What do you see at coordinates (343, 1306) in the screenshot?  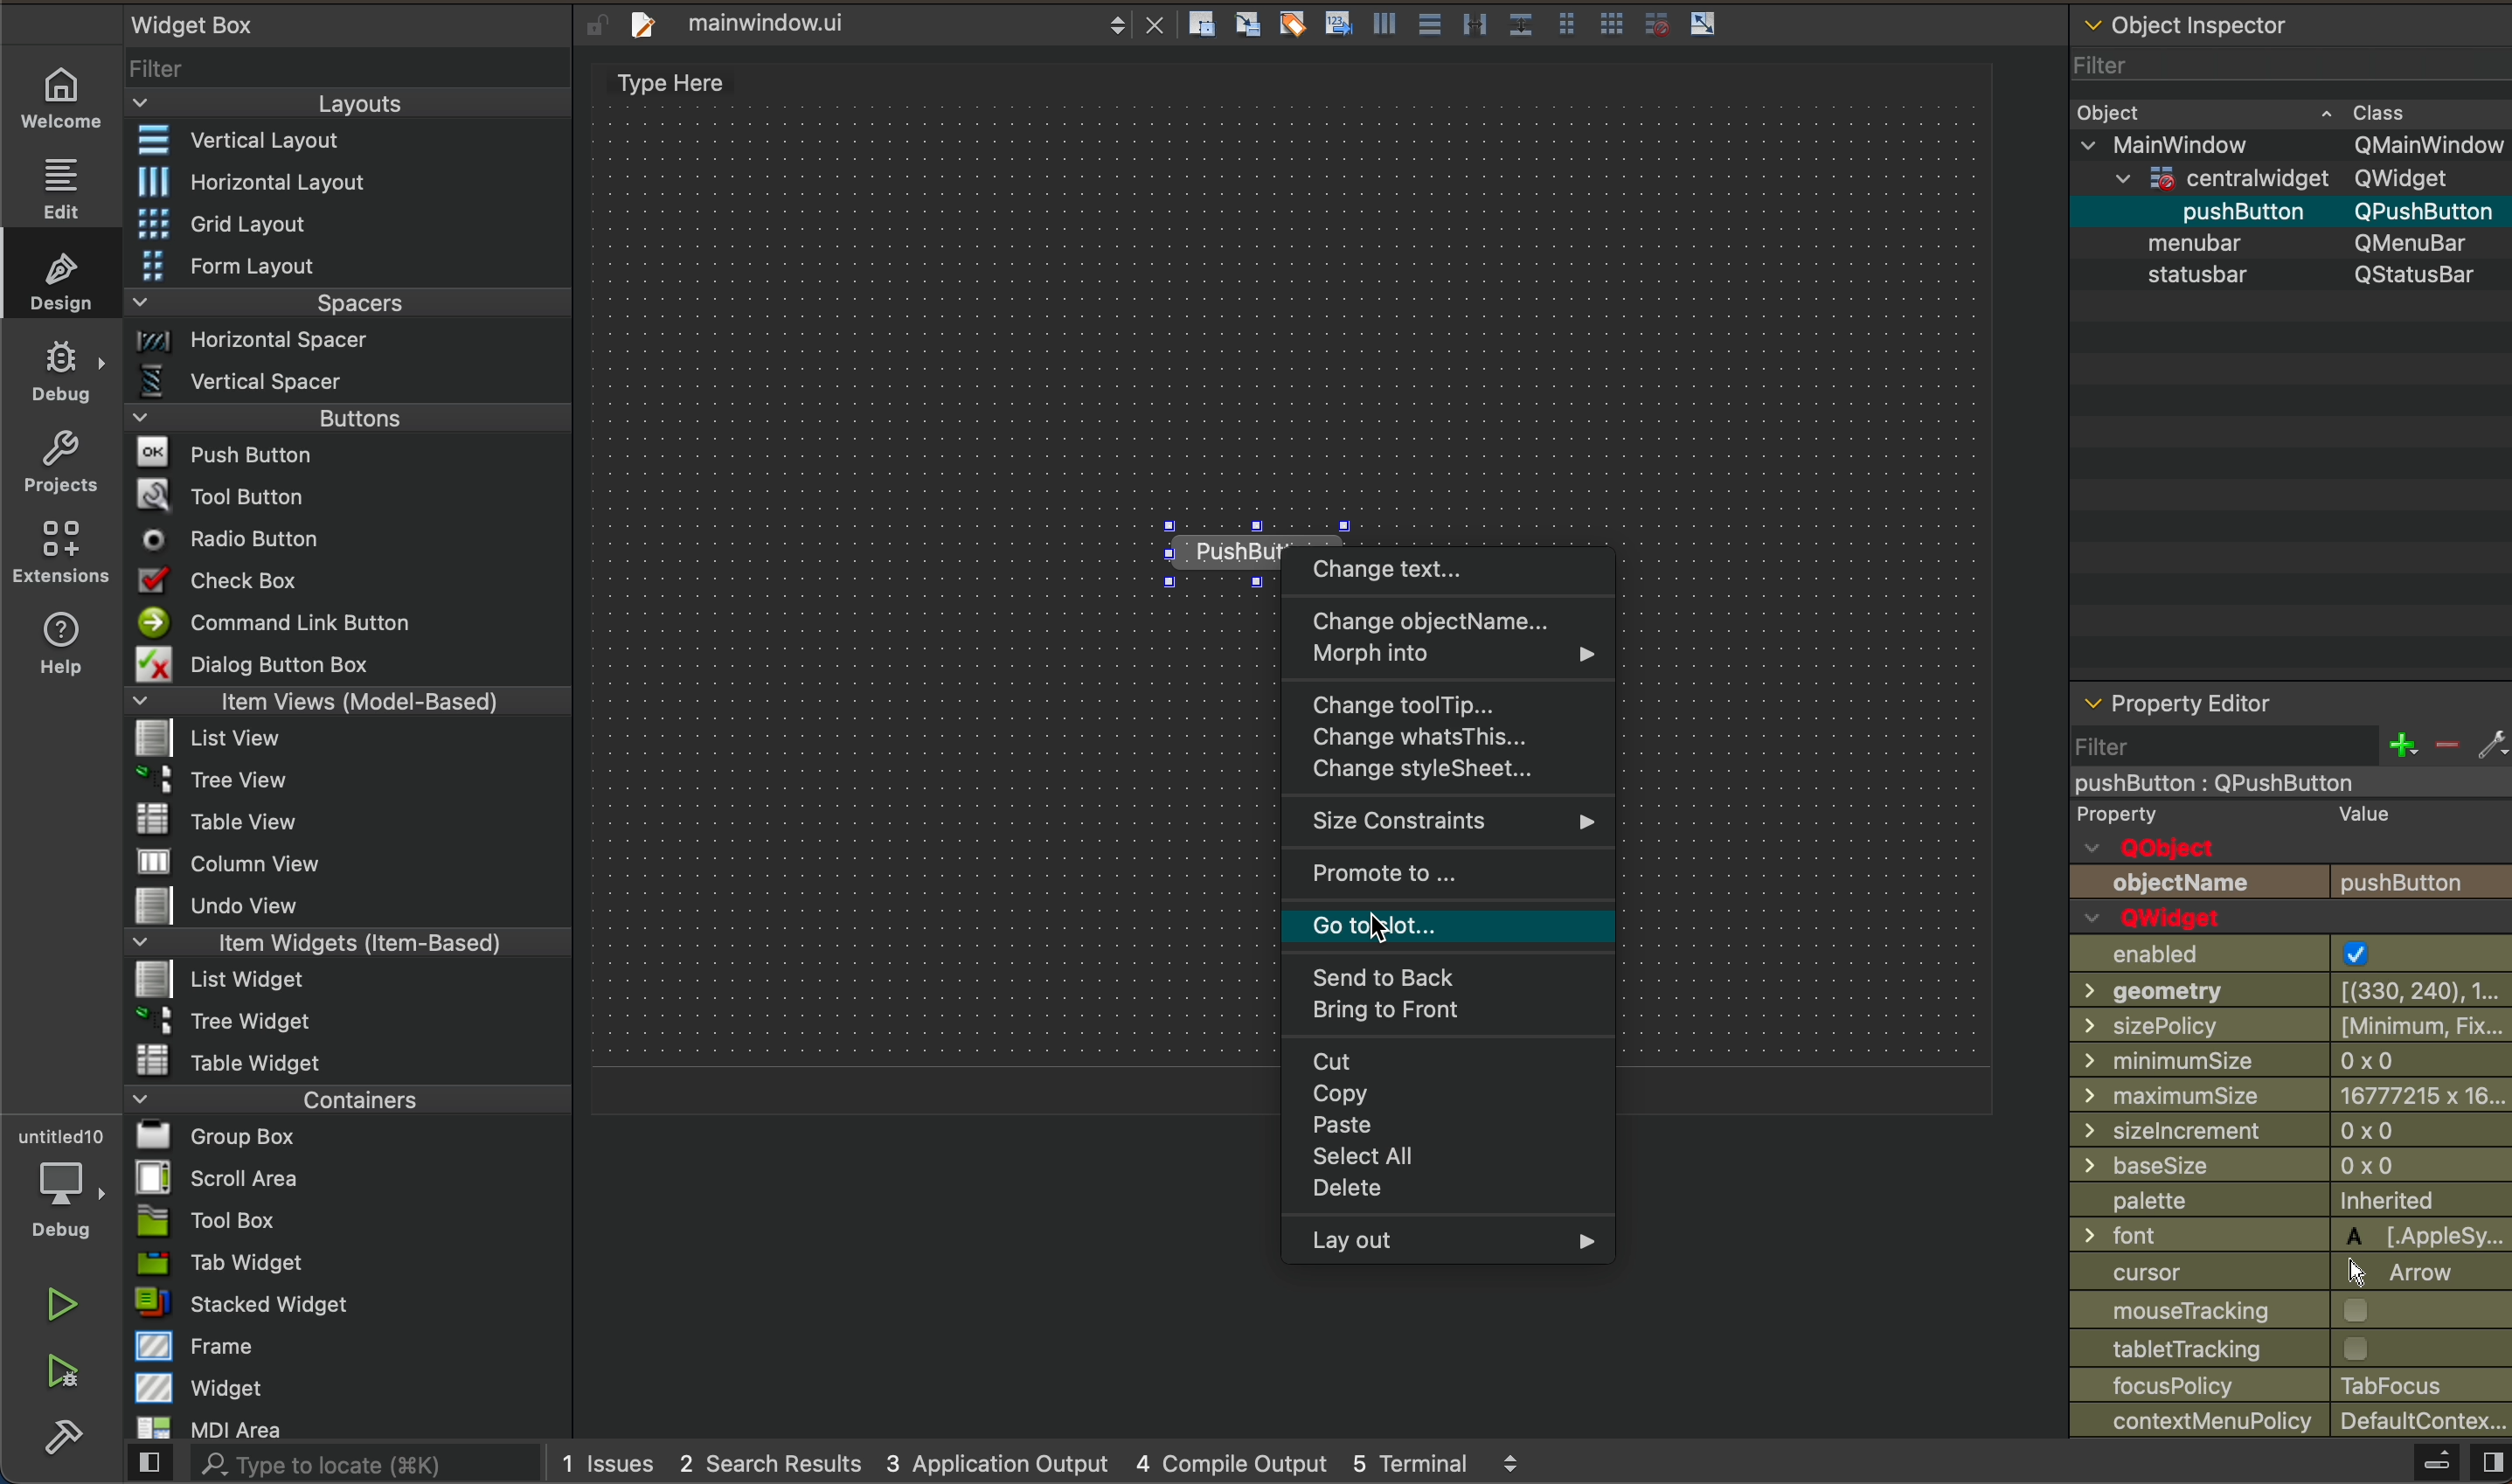 I see `stacked widget` at bounding box center [343, 1306].